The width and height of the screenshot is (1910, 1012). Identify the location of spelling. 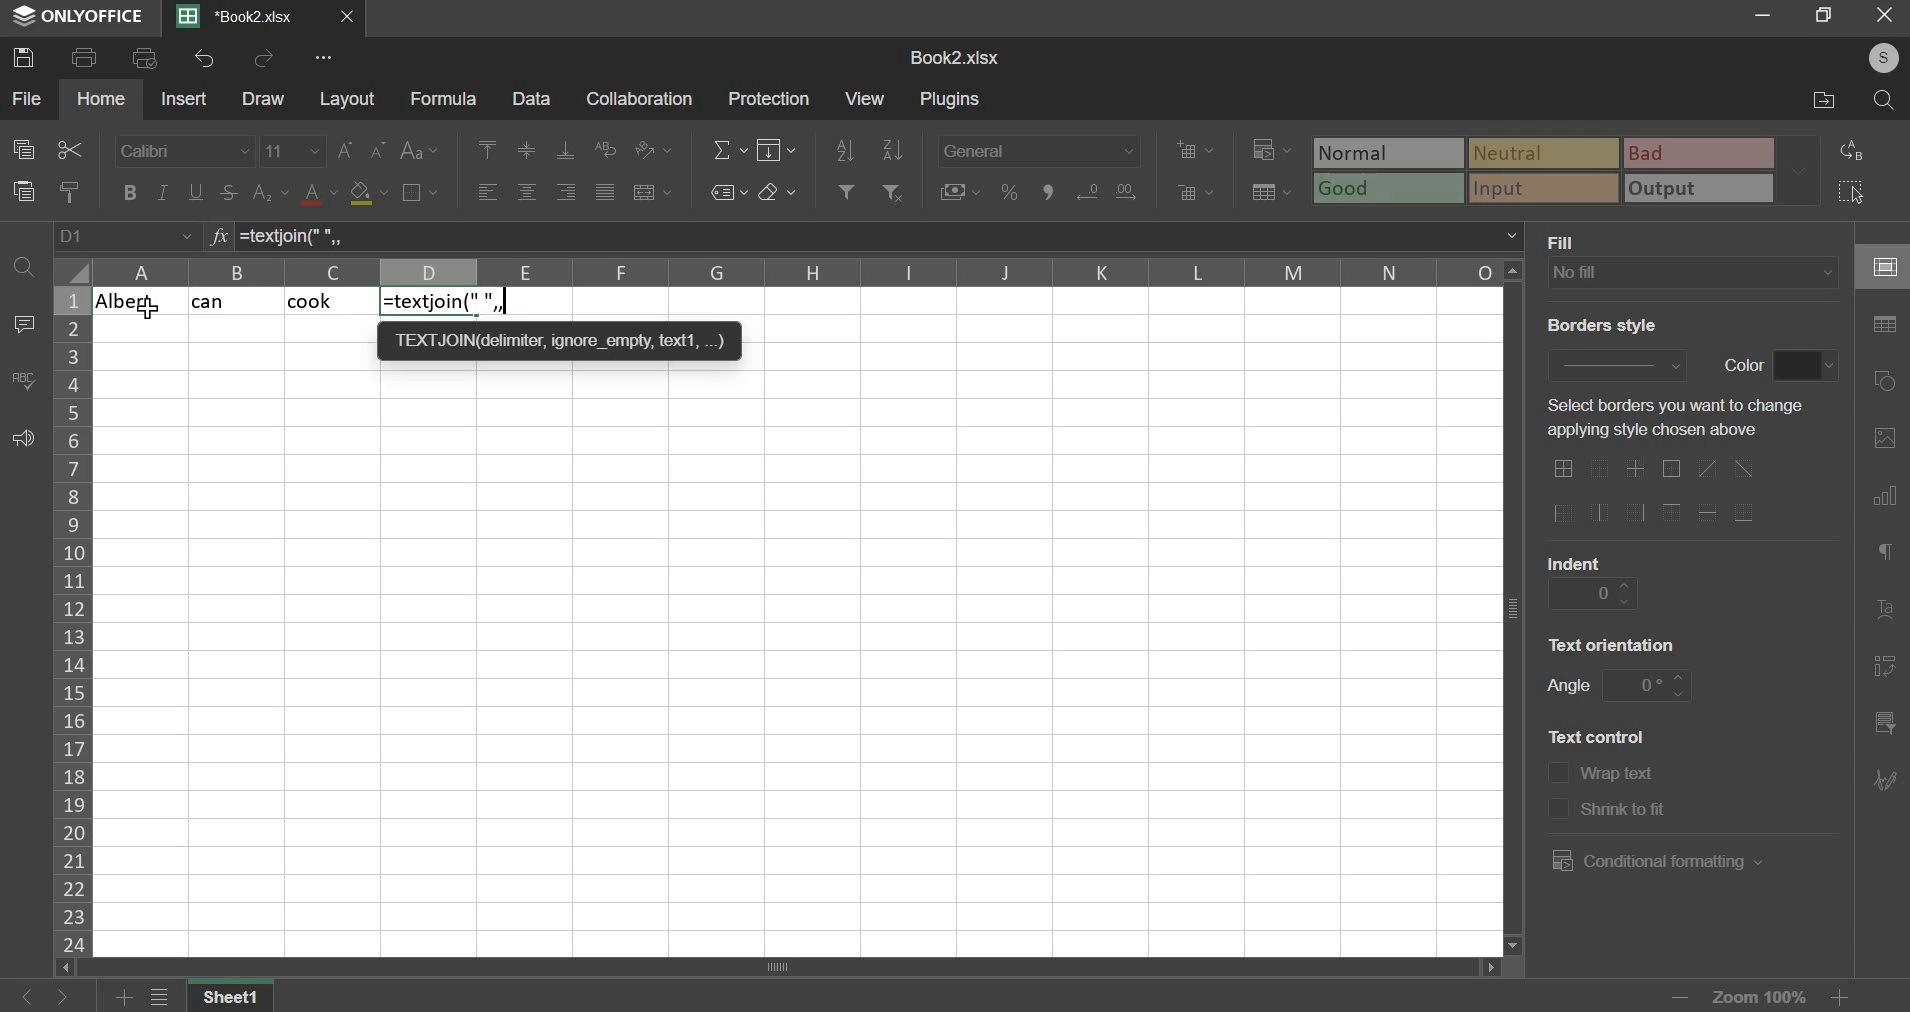
(23, 380).